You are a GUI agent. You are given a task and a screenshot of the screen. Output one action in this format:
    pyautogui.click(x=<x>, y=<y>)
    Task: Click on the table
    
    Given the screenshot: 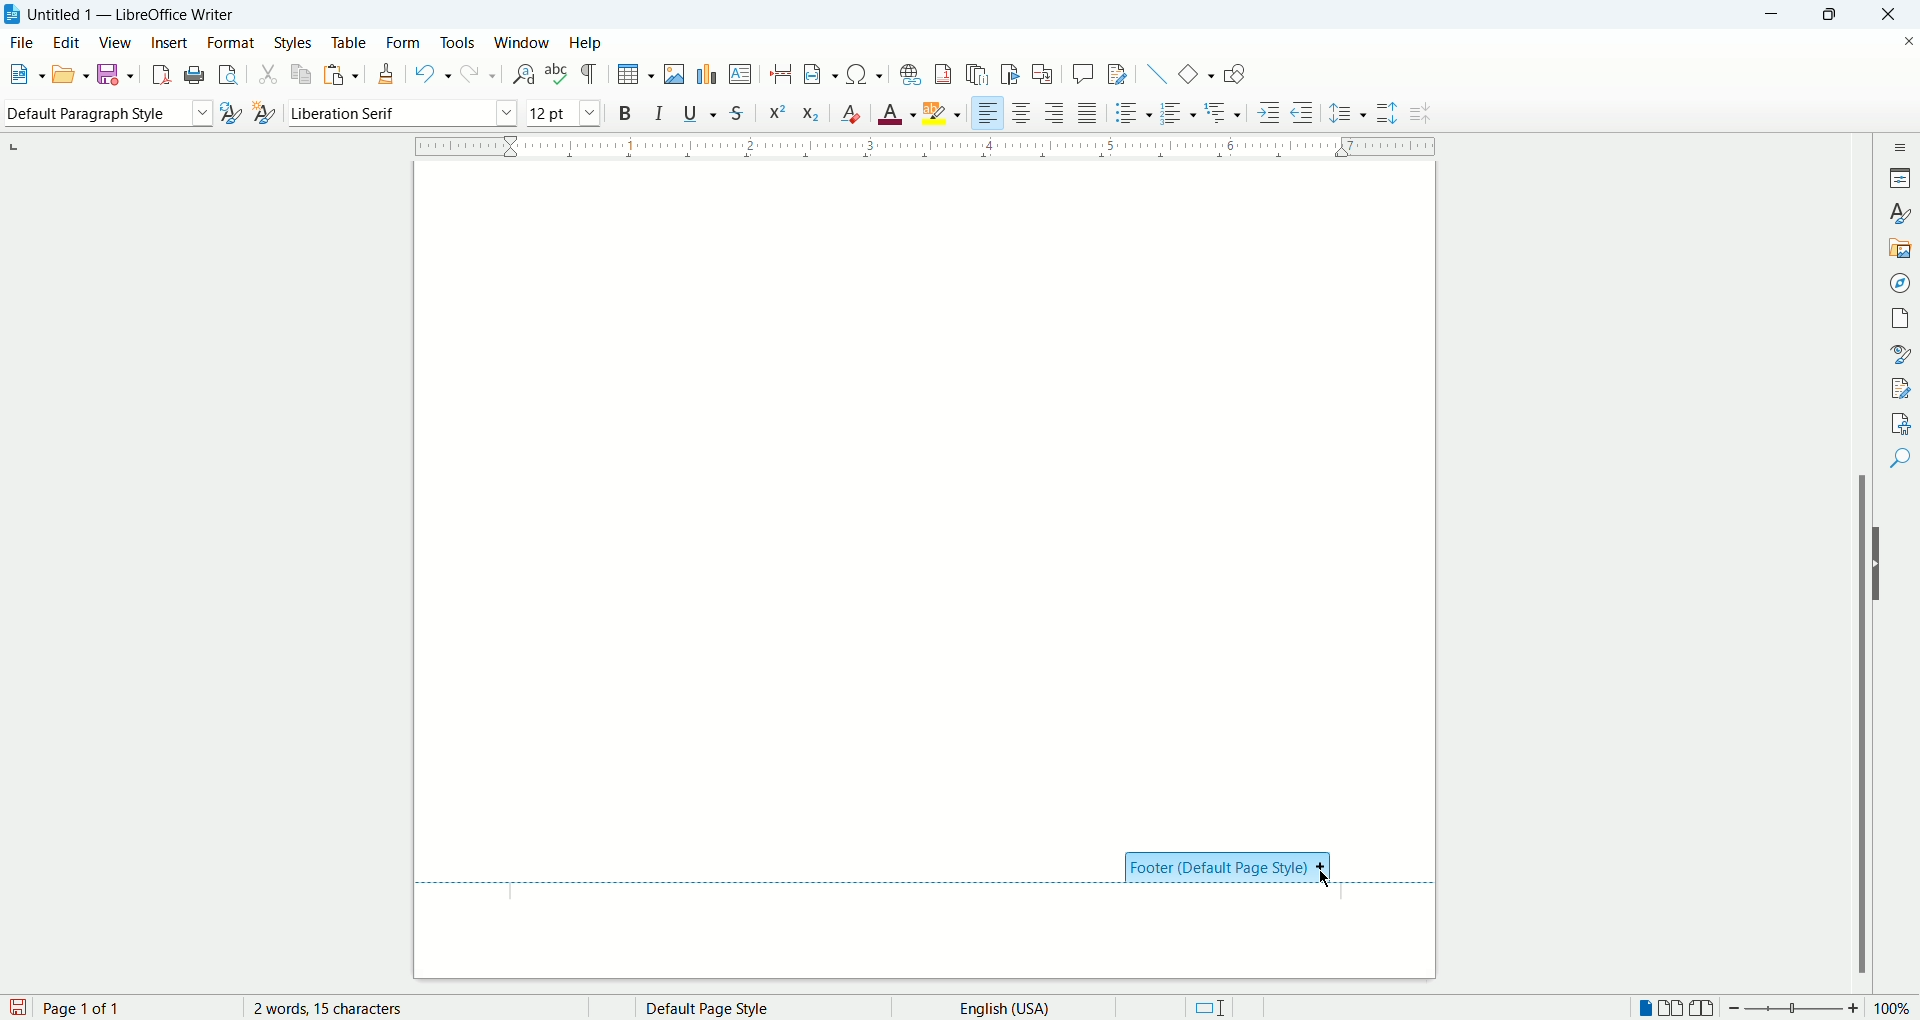 What is the action you would take?
    pyautogui.click(x=349, y=40)
    